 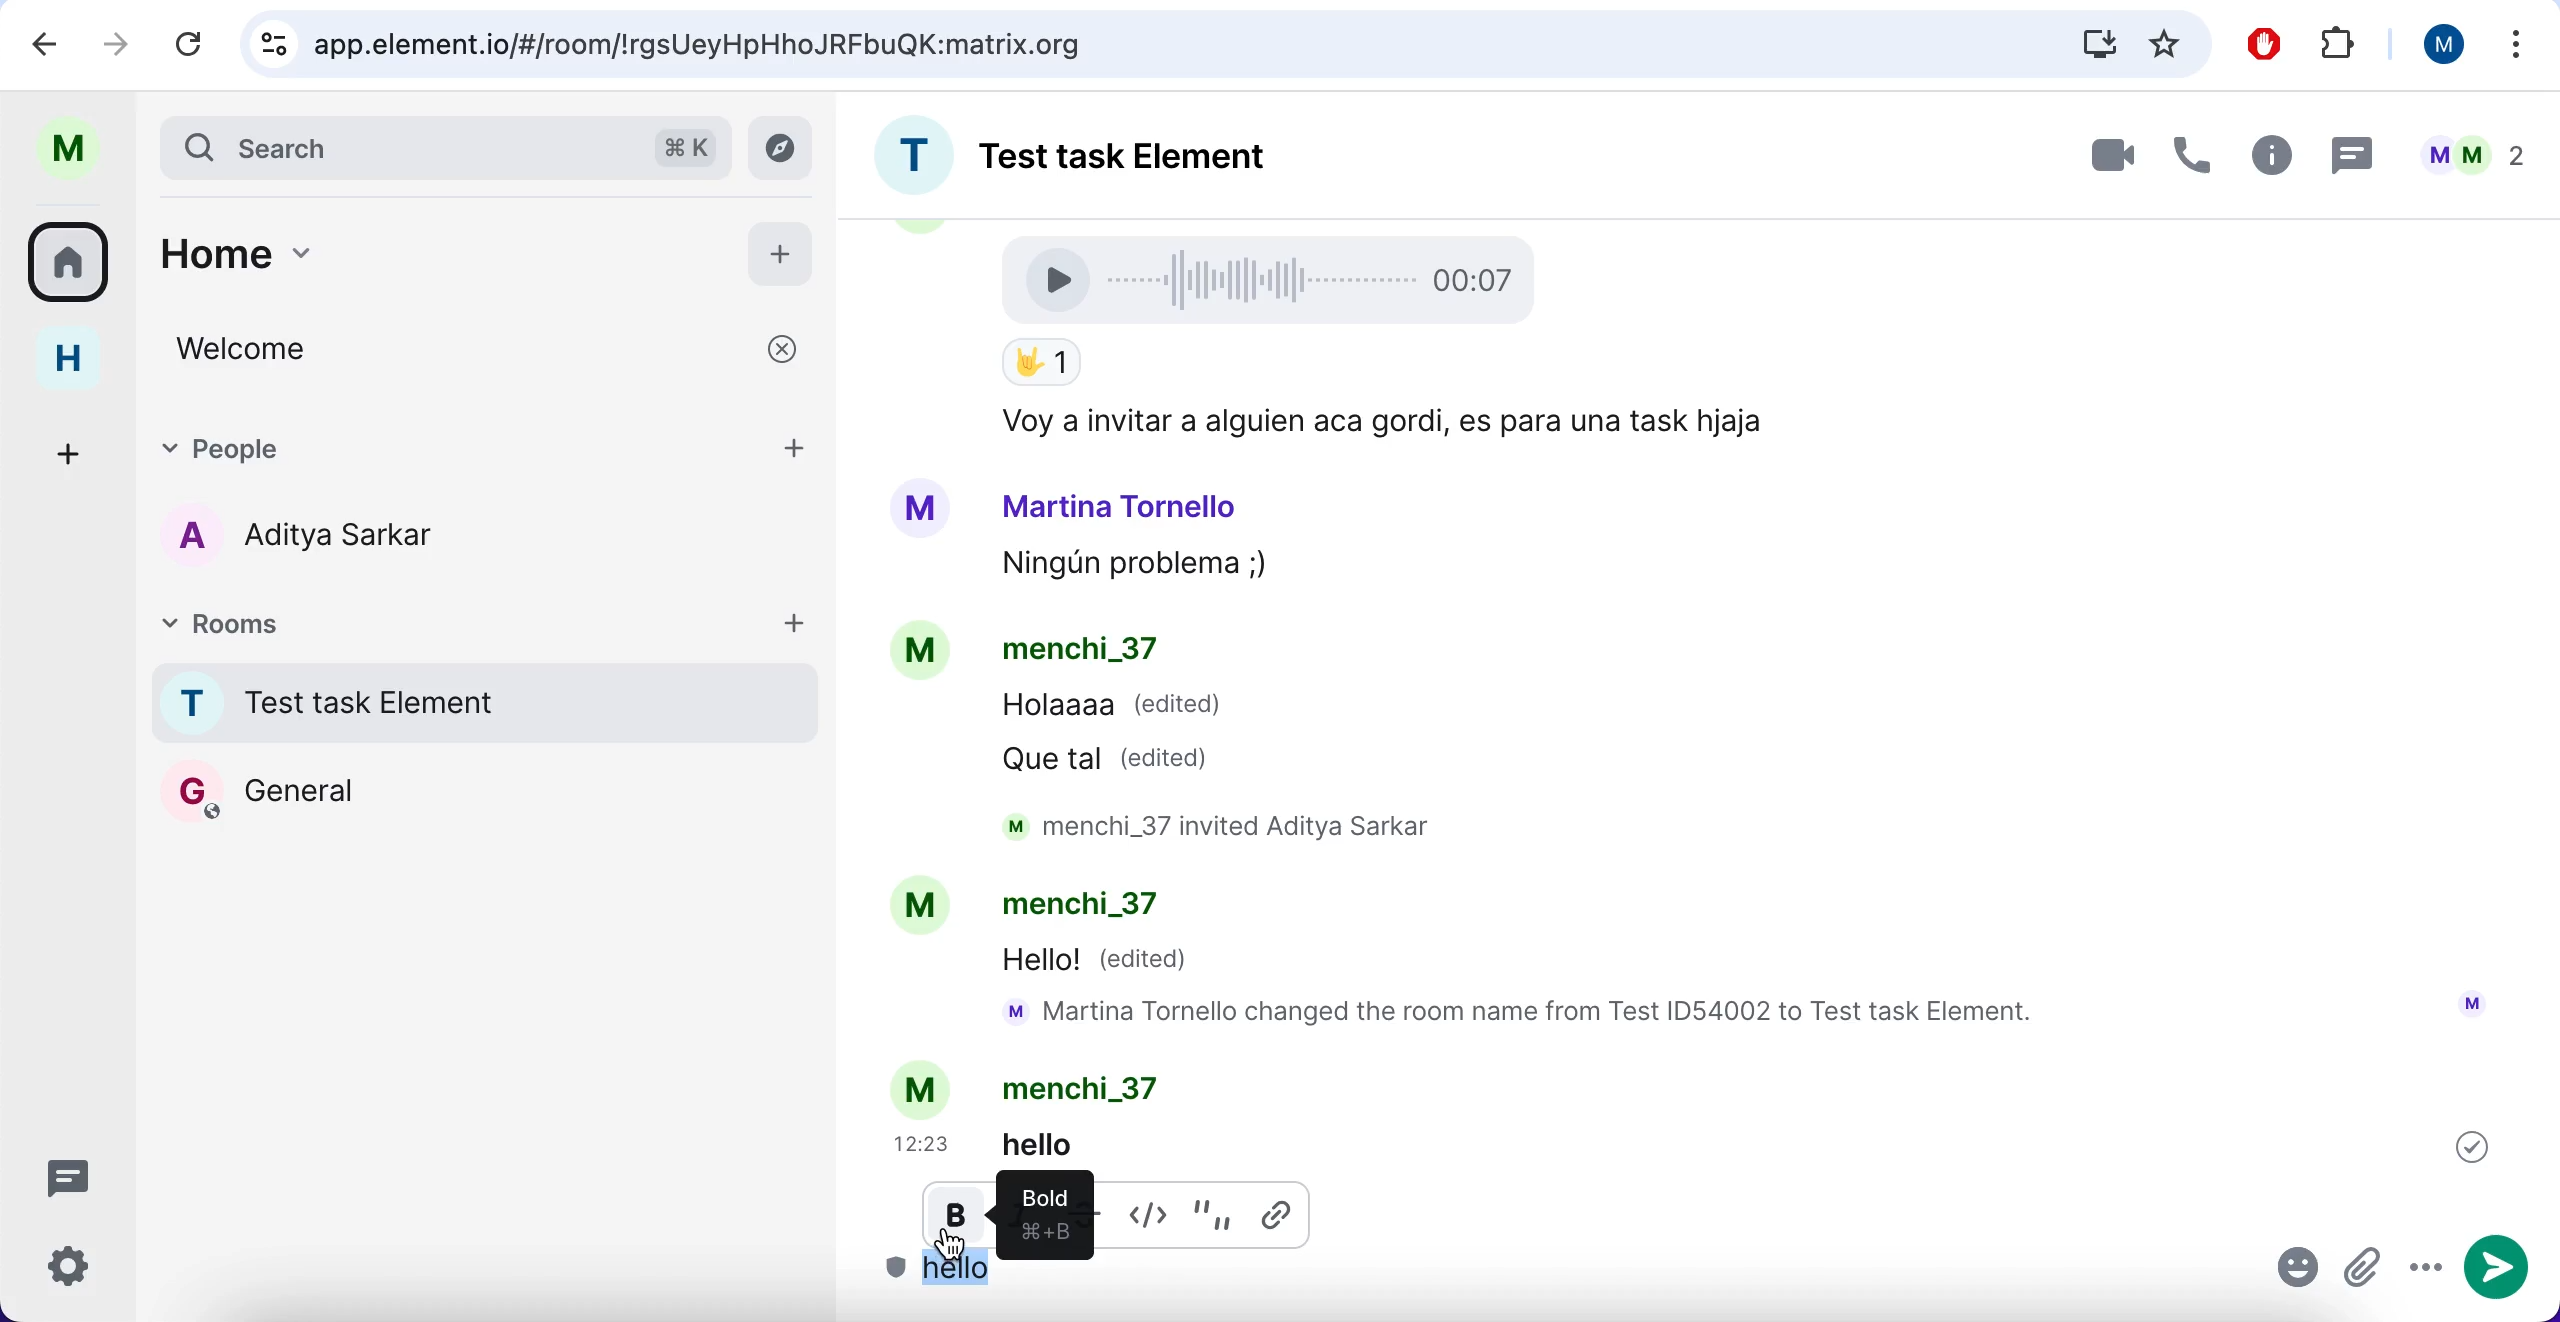 What do you see at coordinates (83, 359) in the screenshot?
I see `home` at bounding box center [83, 359].